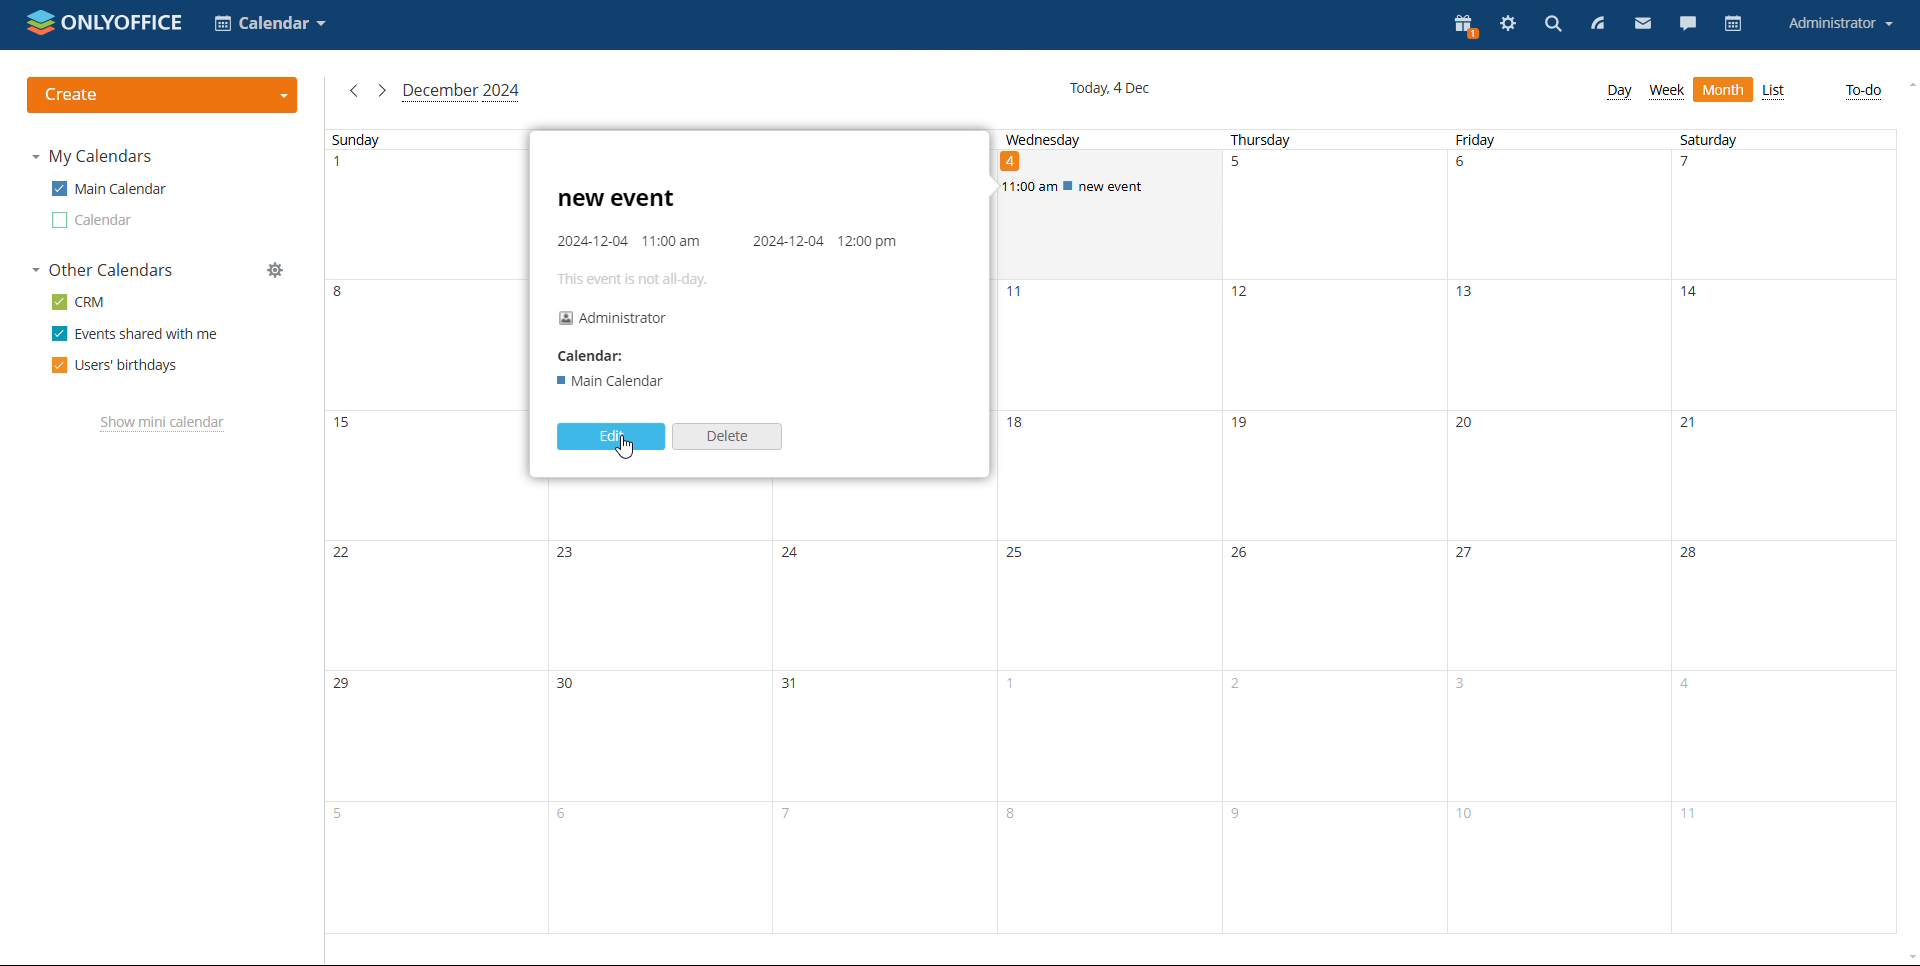 The width and height of the screenshot is (1920, 966). I want to click on crm, so click(79, 301).